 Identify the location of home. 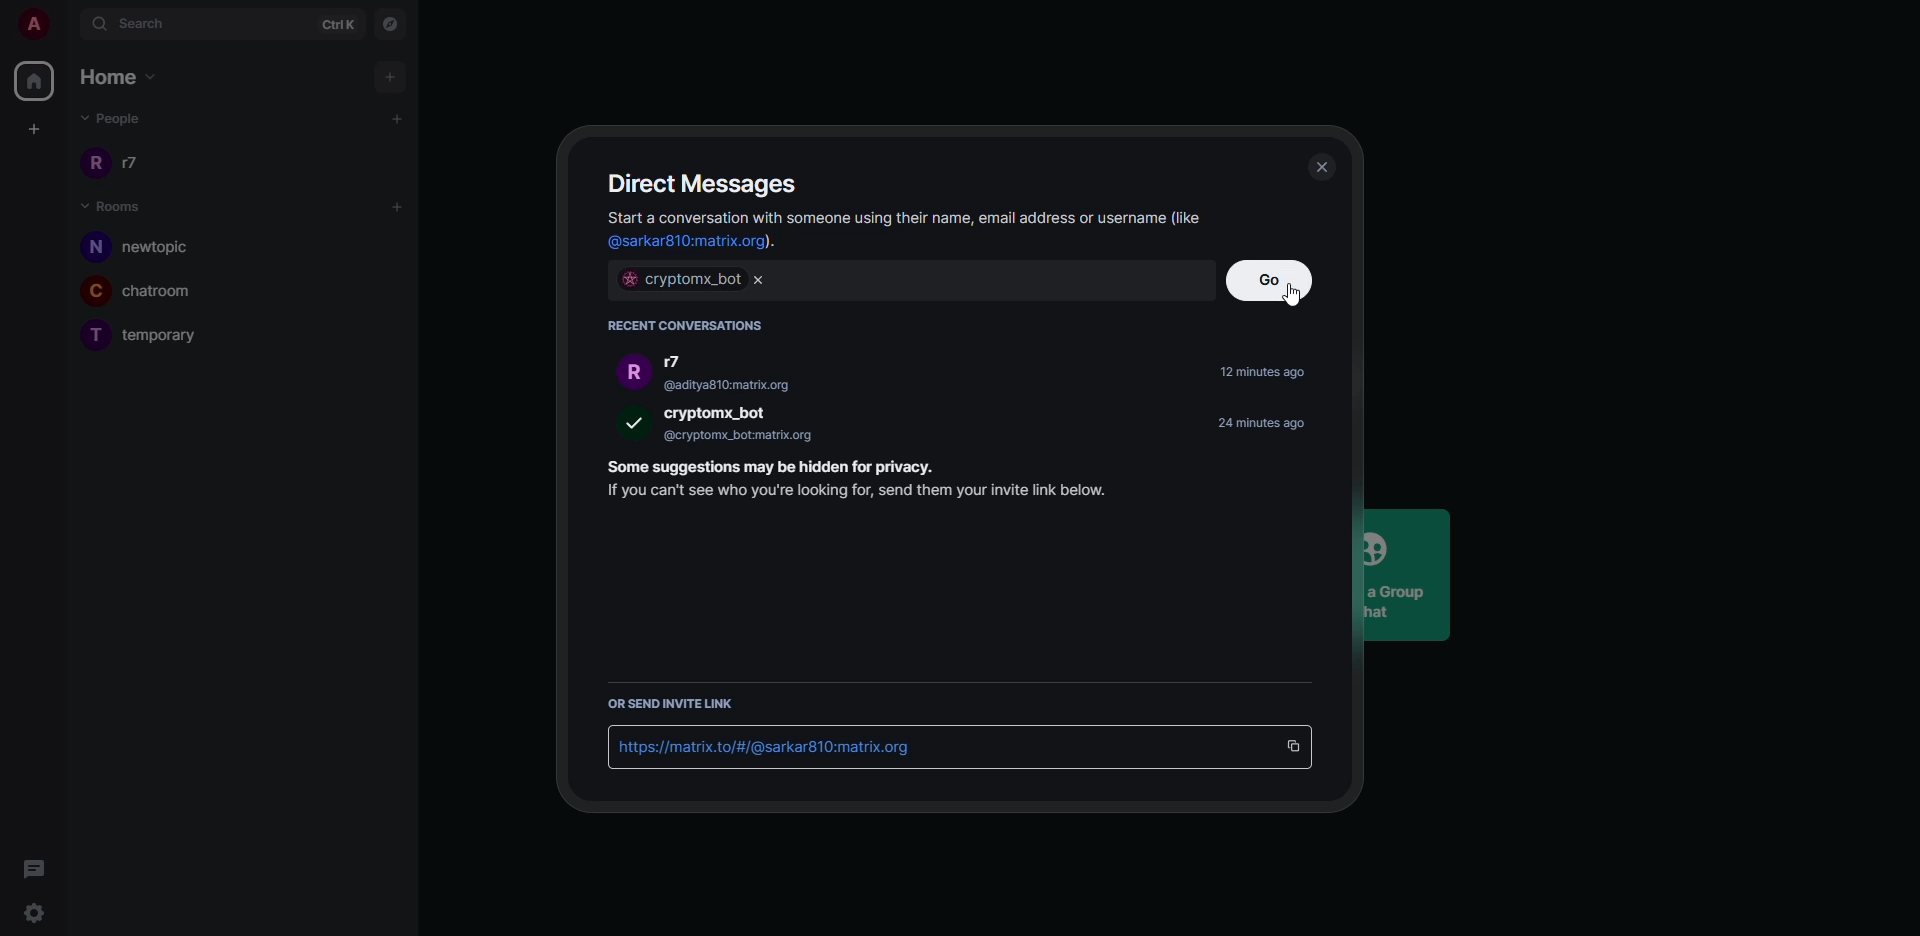
(34, 82).